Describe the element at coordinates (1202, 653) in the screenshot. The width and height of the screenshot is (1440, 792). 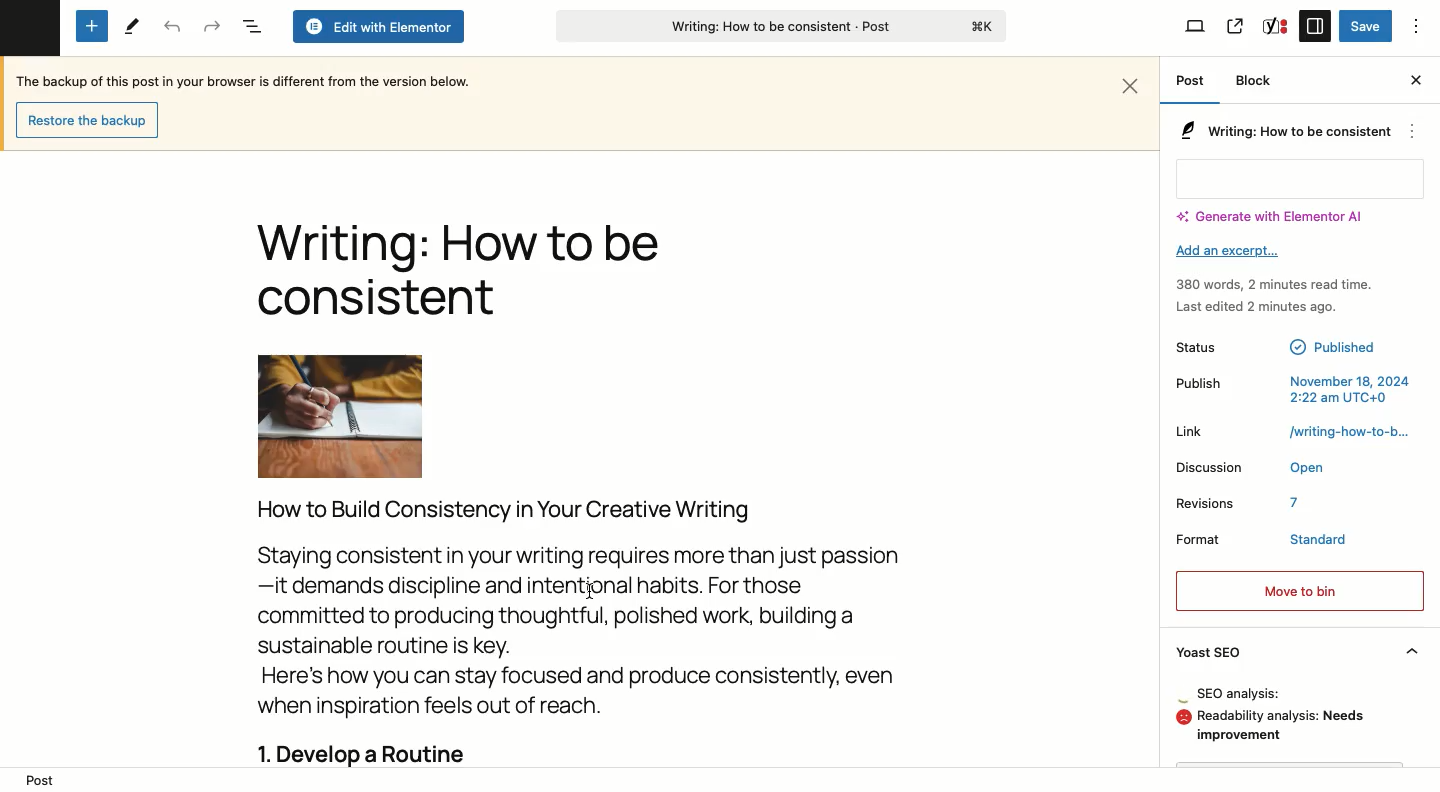
I see `Yoast` at that location.